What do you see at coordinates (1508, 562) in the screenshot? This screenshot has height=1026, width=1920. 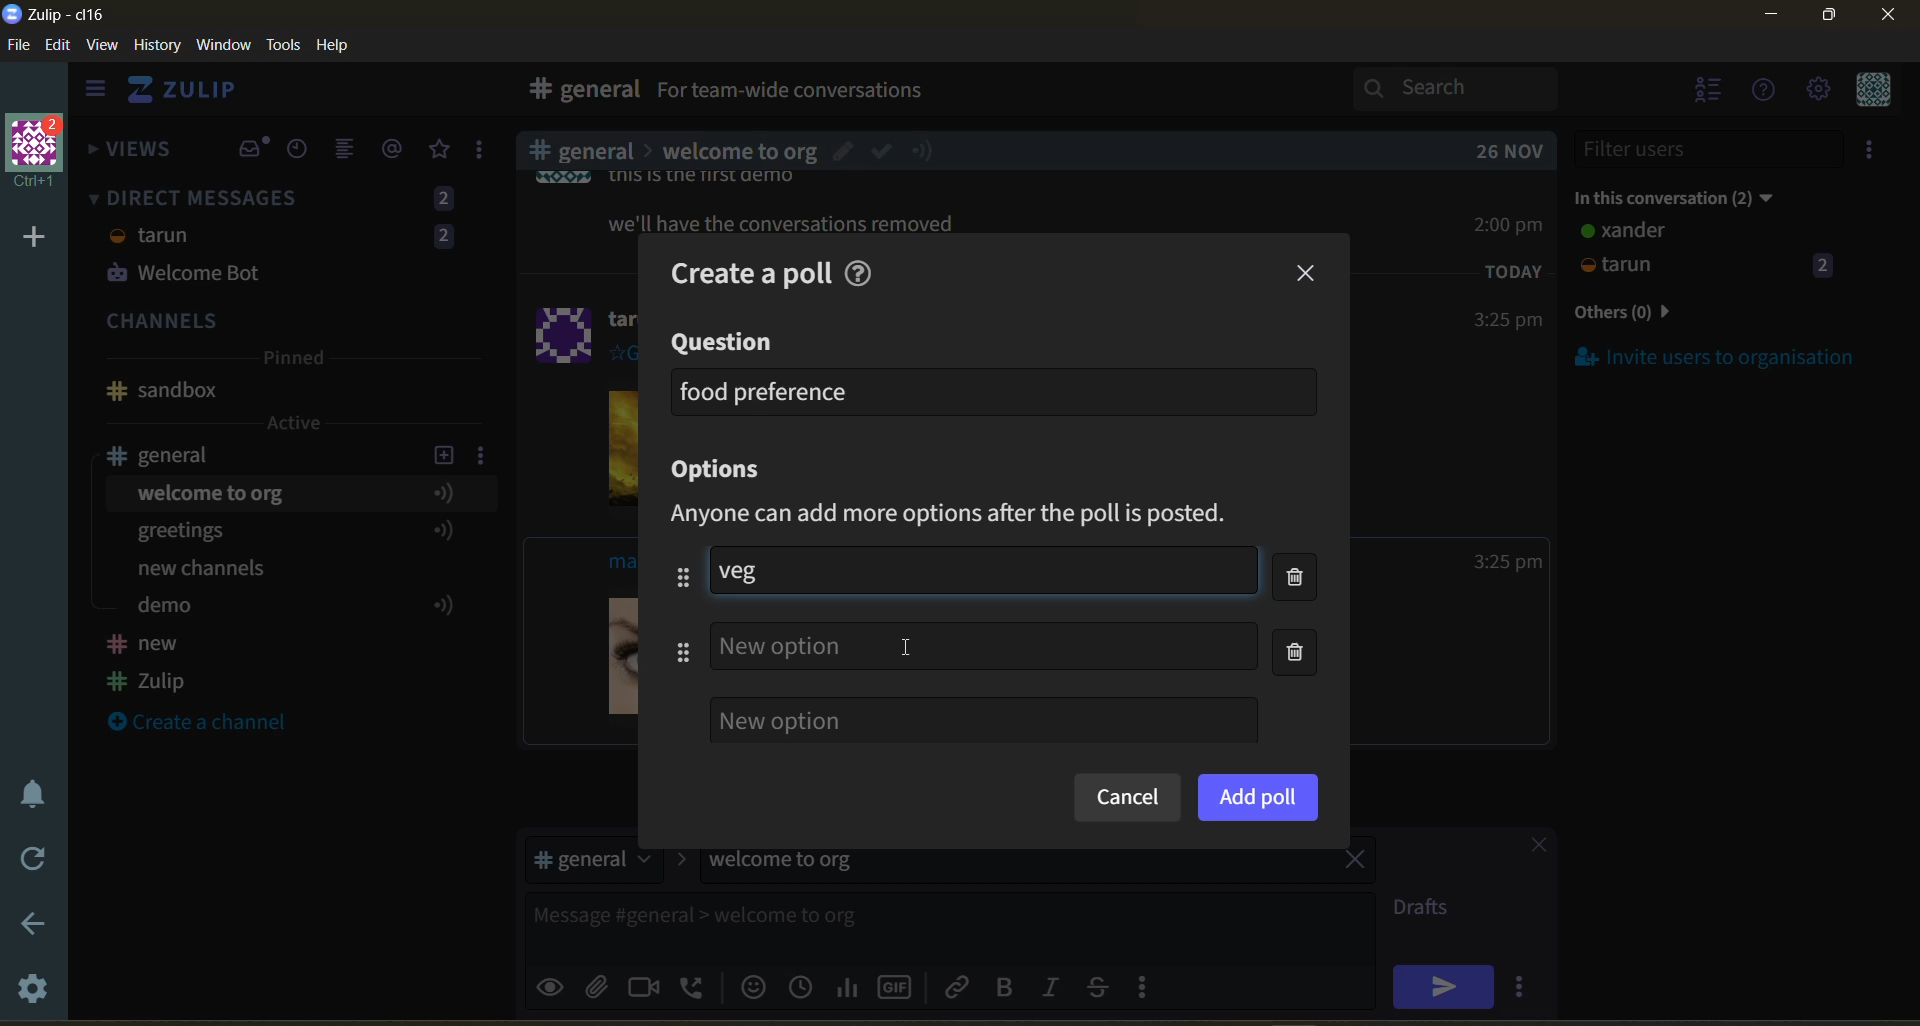 I see `3:25 pm` at bounding box center [1508, 562].